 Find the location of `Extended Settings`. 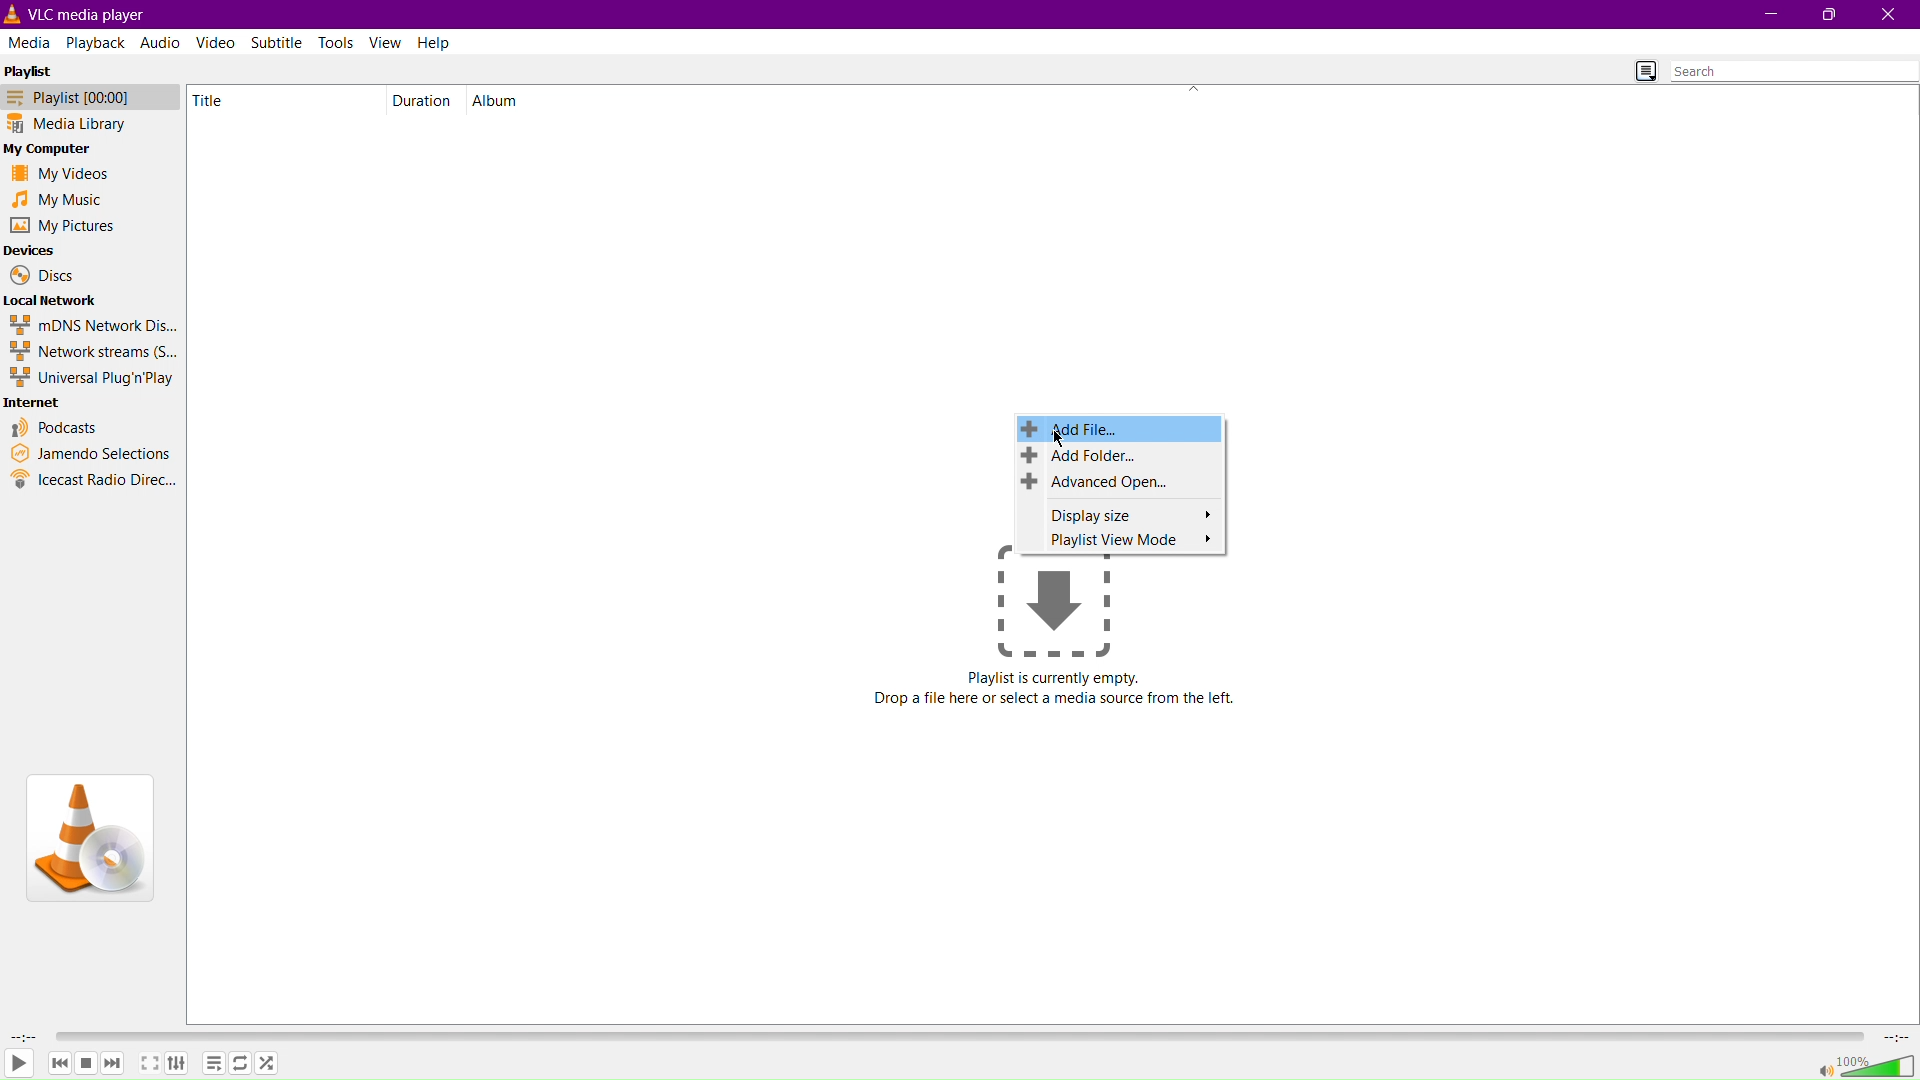

Extended Settings is located at coordinates (182, 1066).